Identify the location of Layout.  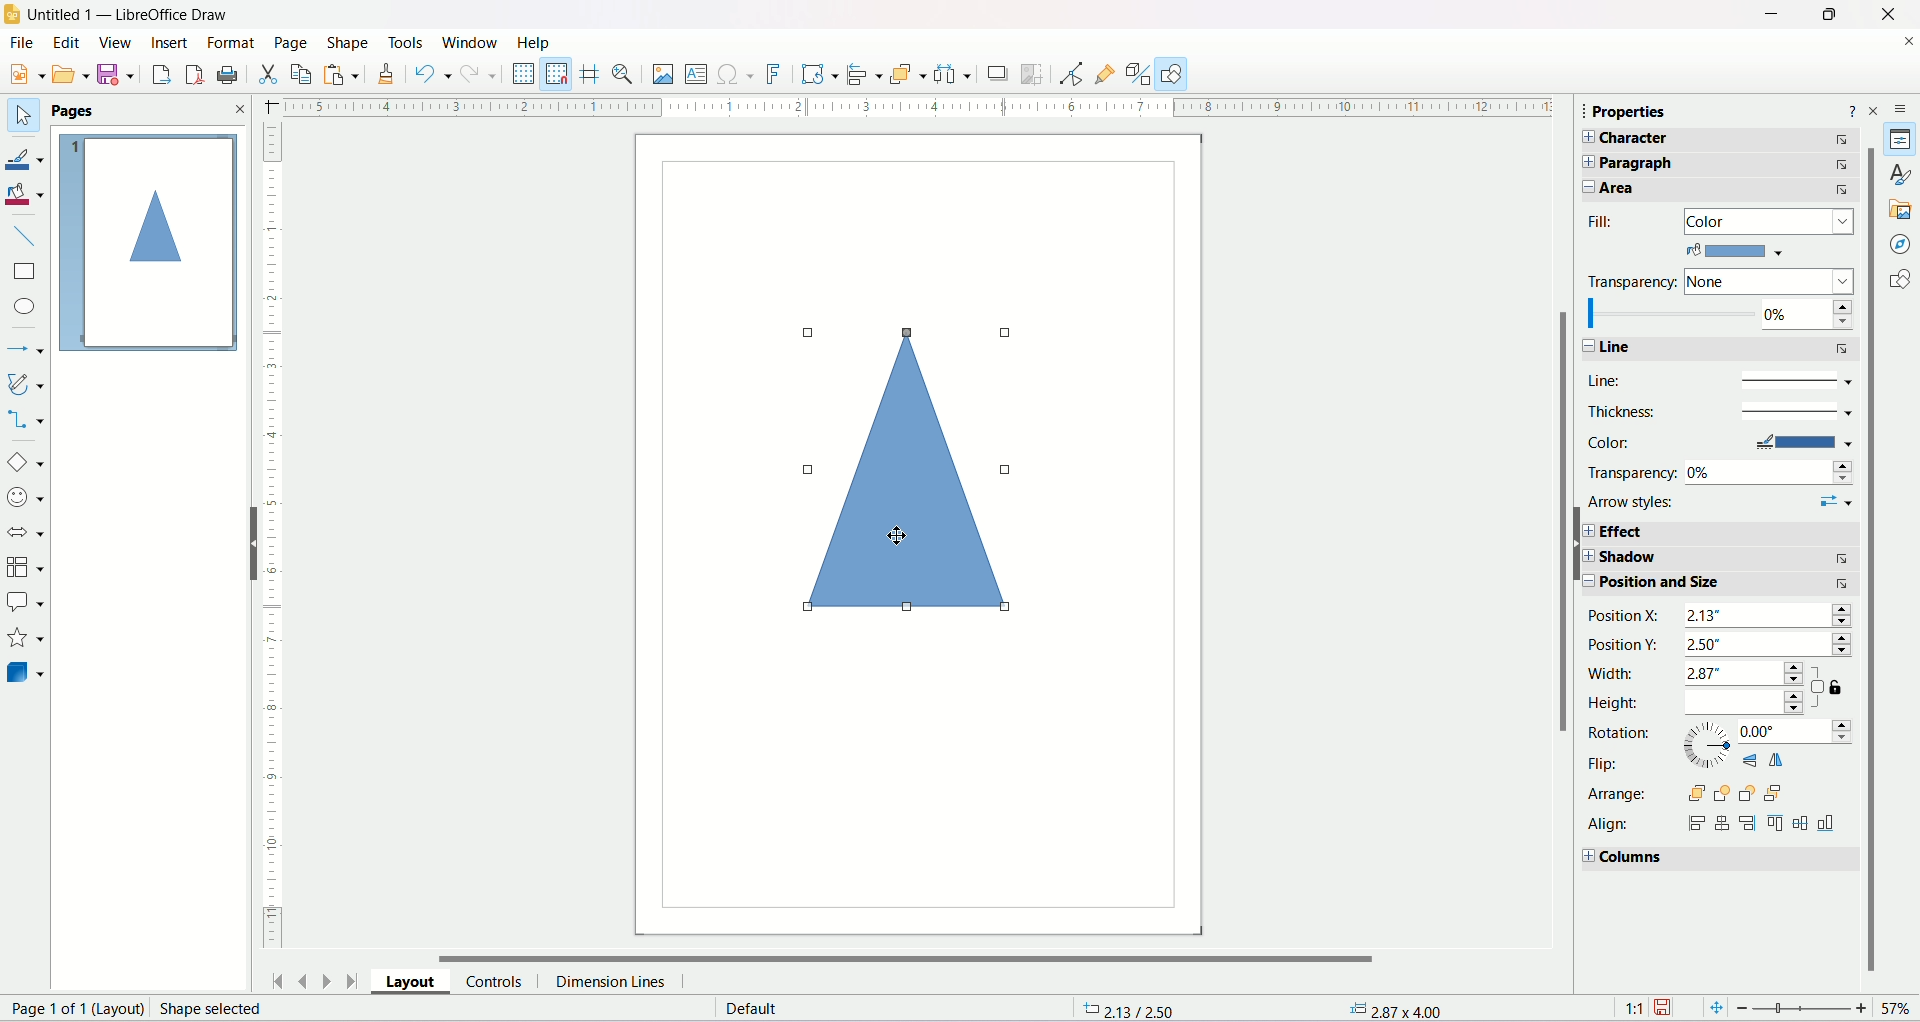
(409, 984).